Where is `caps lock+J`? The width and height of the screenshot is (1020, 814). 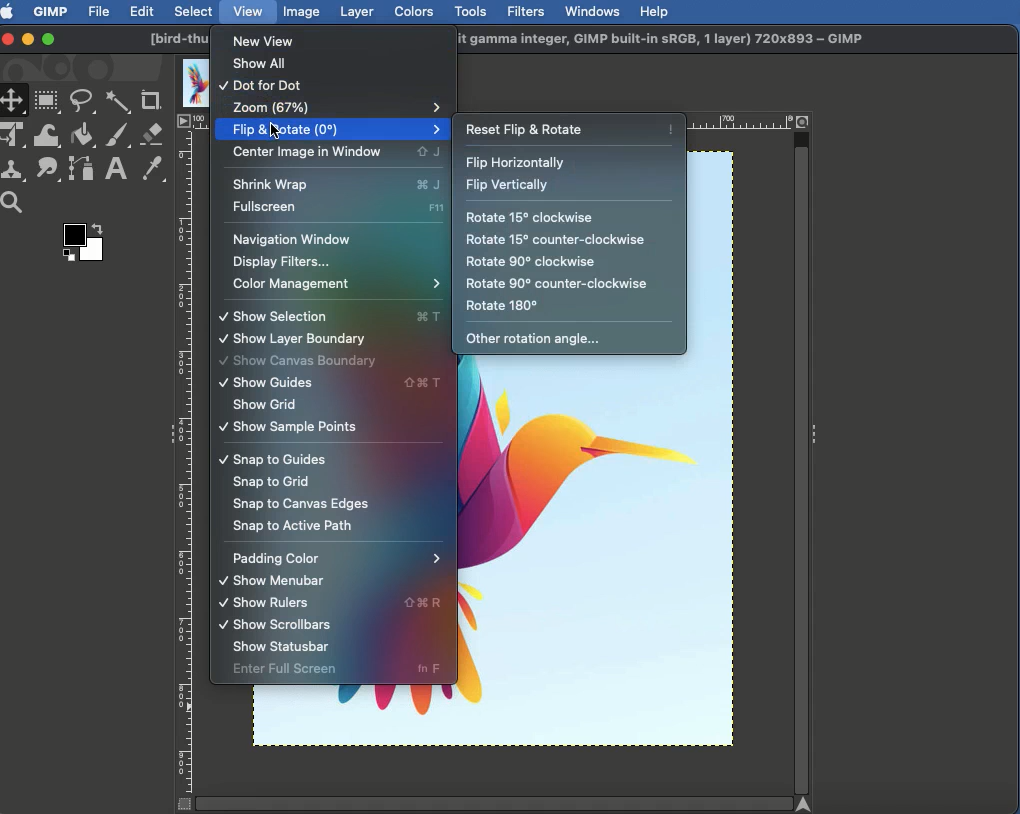 caps lock+J is located at coordinates (429, 152).